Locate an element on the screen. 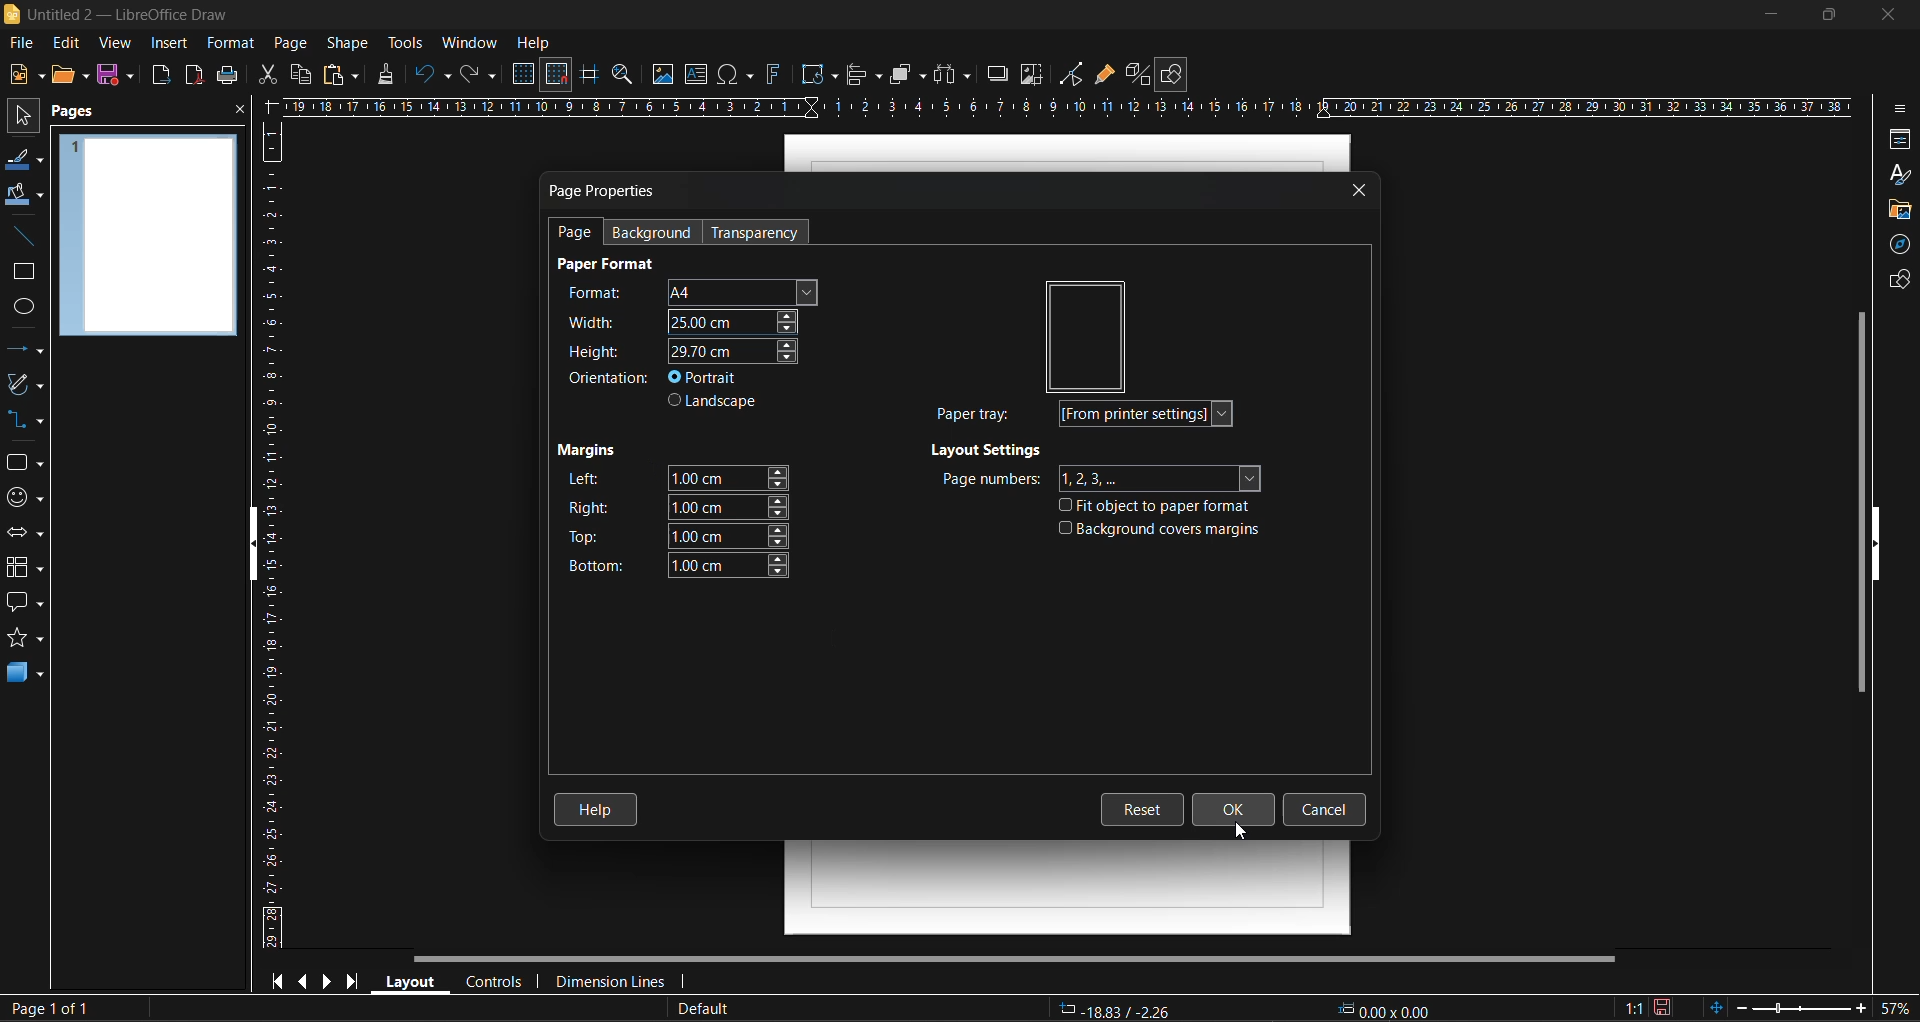  line color is located at coordinates (25, 163).